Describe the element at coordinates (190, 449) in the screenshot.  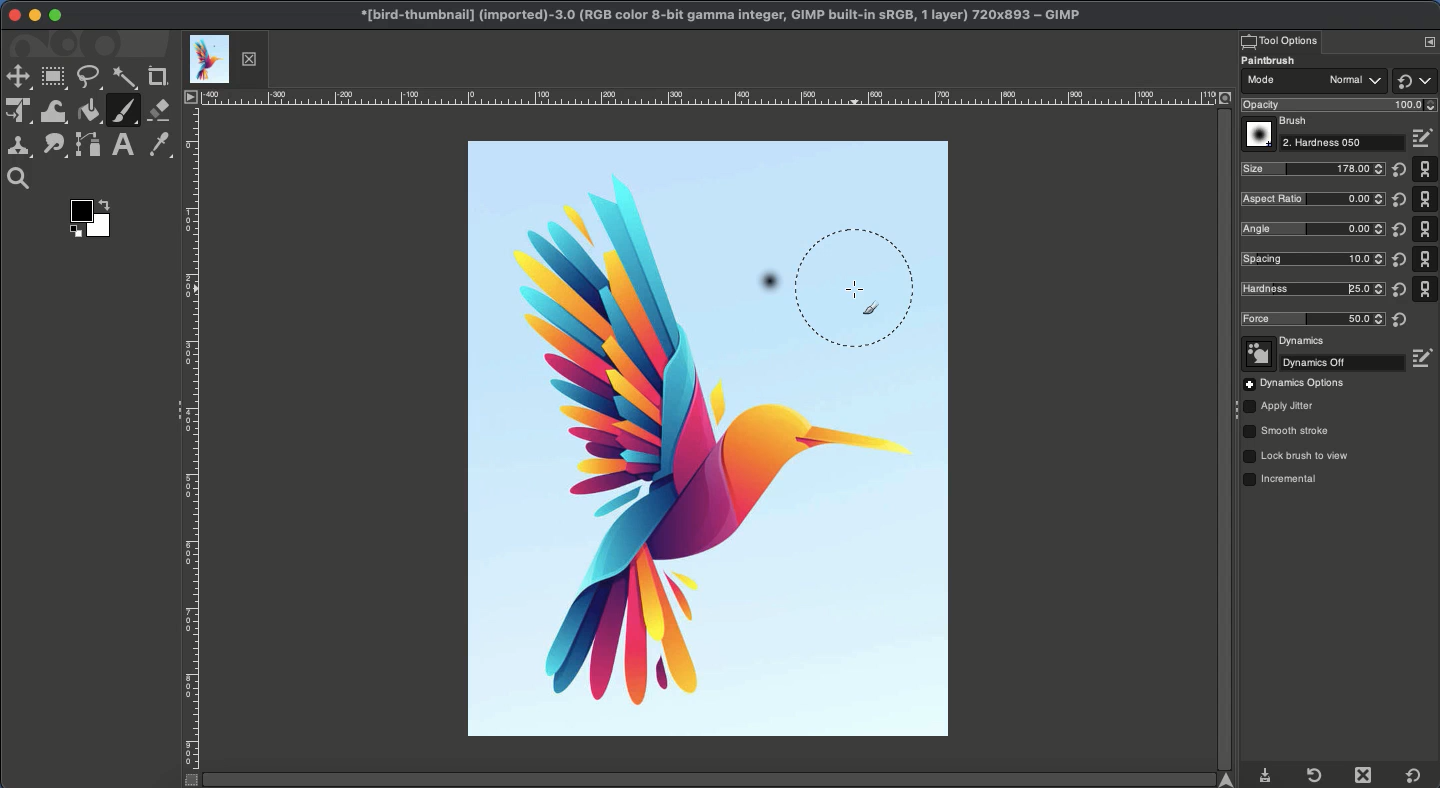
I see `Ruler` at that location.